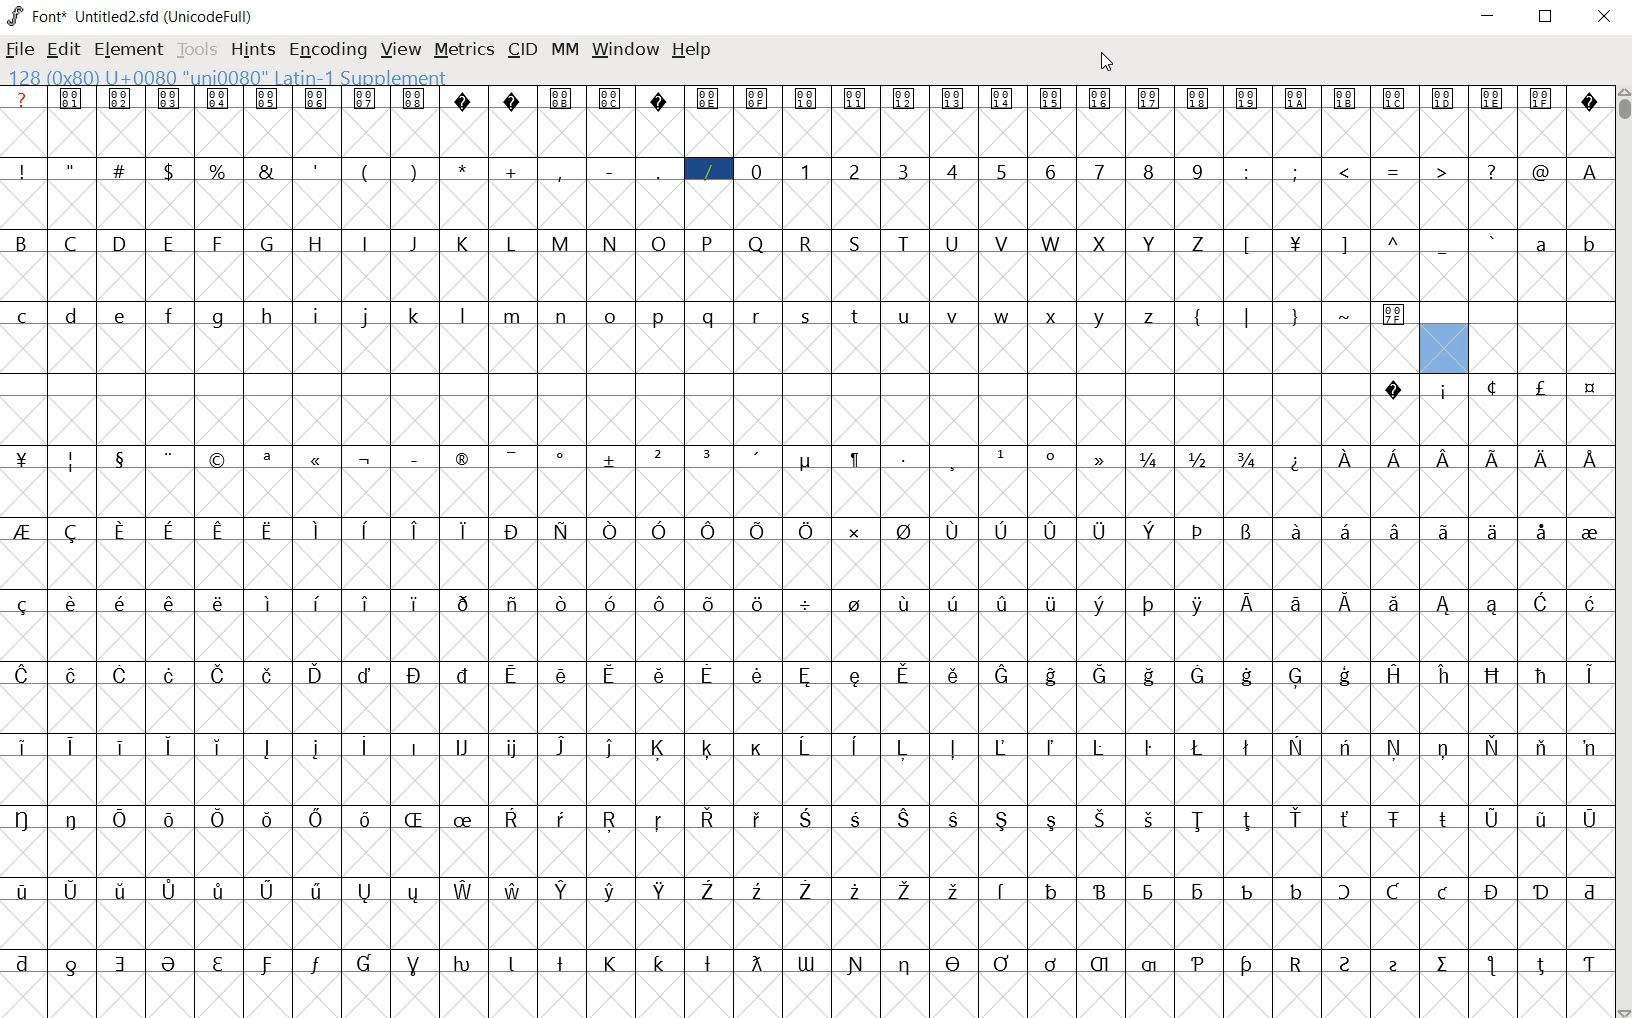  I want to click on glyph, so click(415, 604).